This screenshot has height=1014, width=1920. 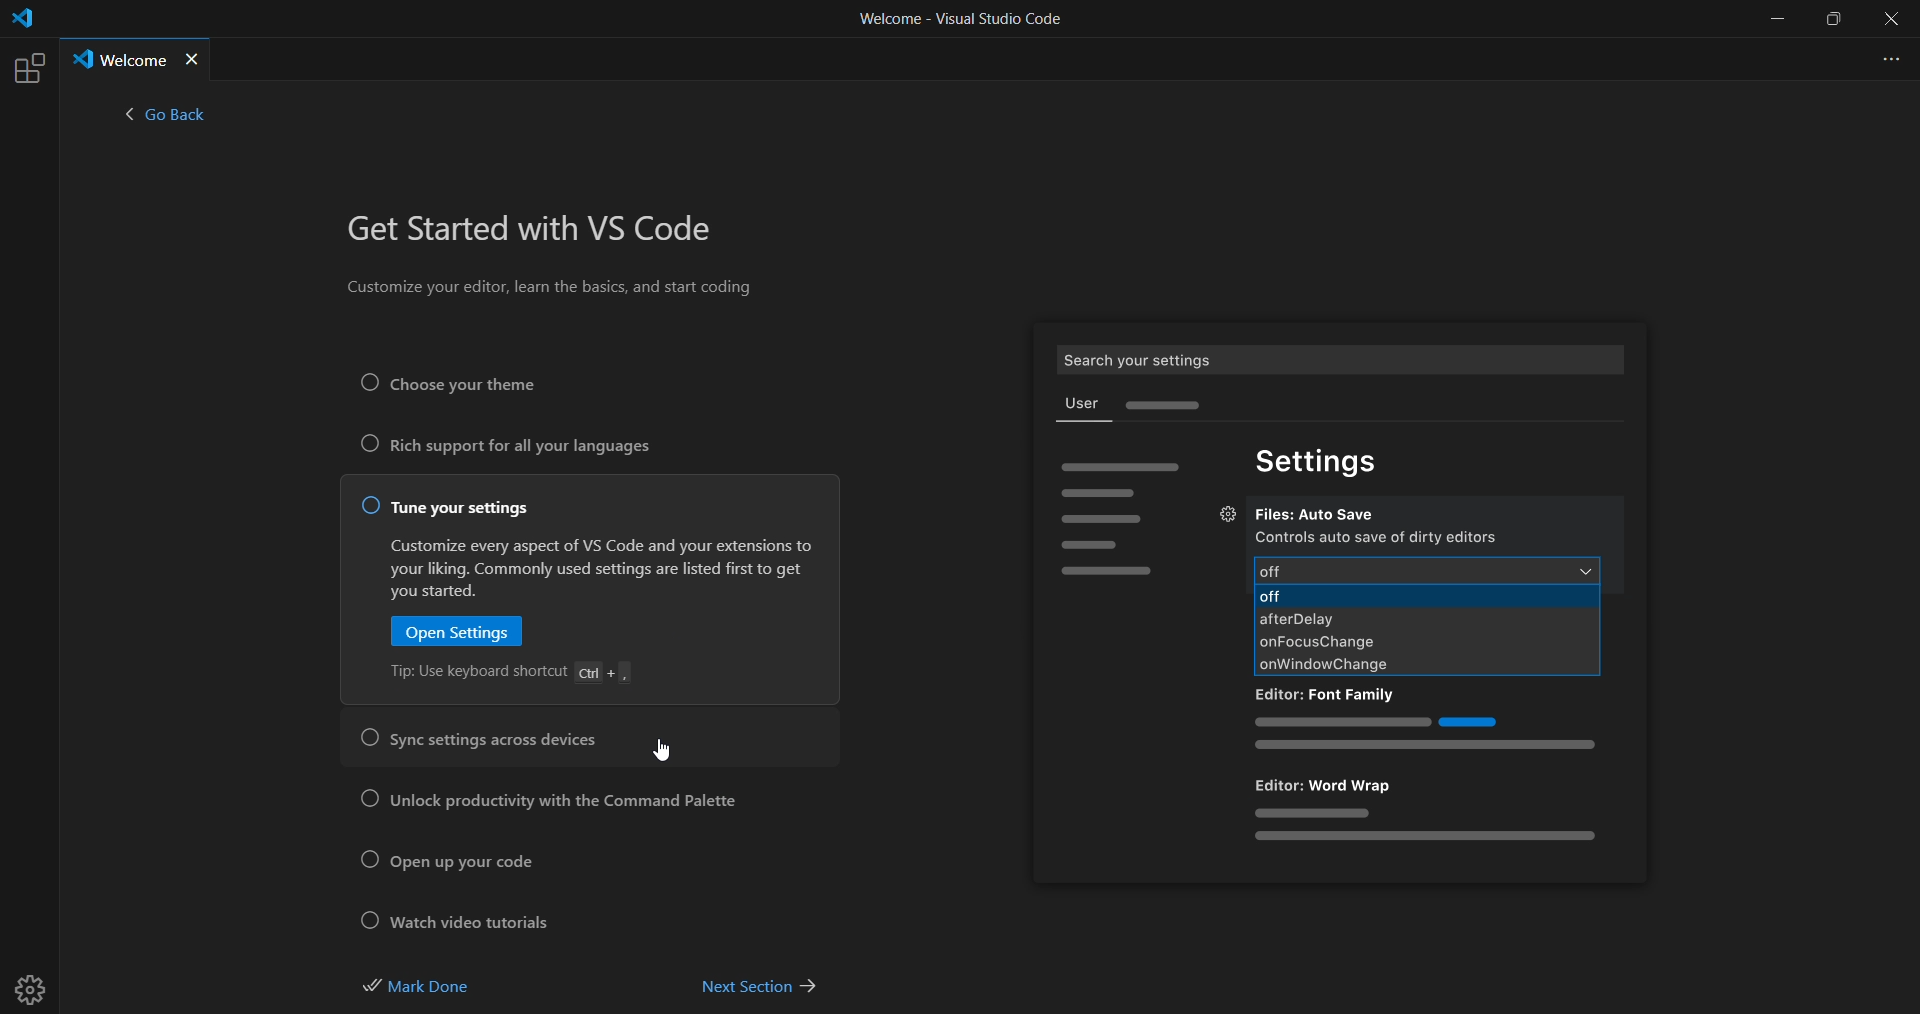 What do you see at coordinates (1775, 19) in the screenshot?
I see `minimize` at bounding box center [1775, 19].